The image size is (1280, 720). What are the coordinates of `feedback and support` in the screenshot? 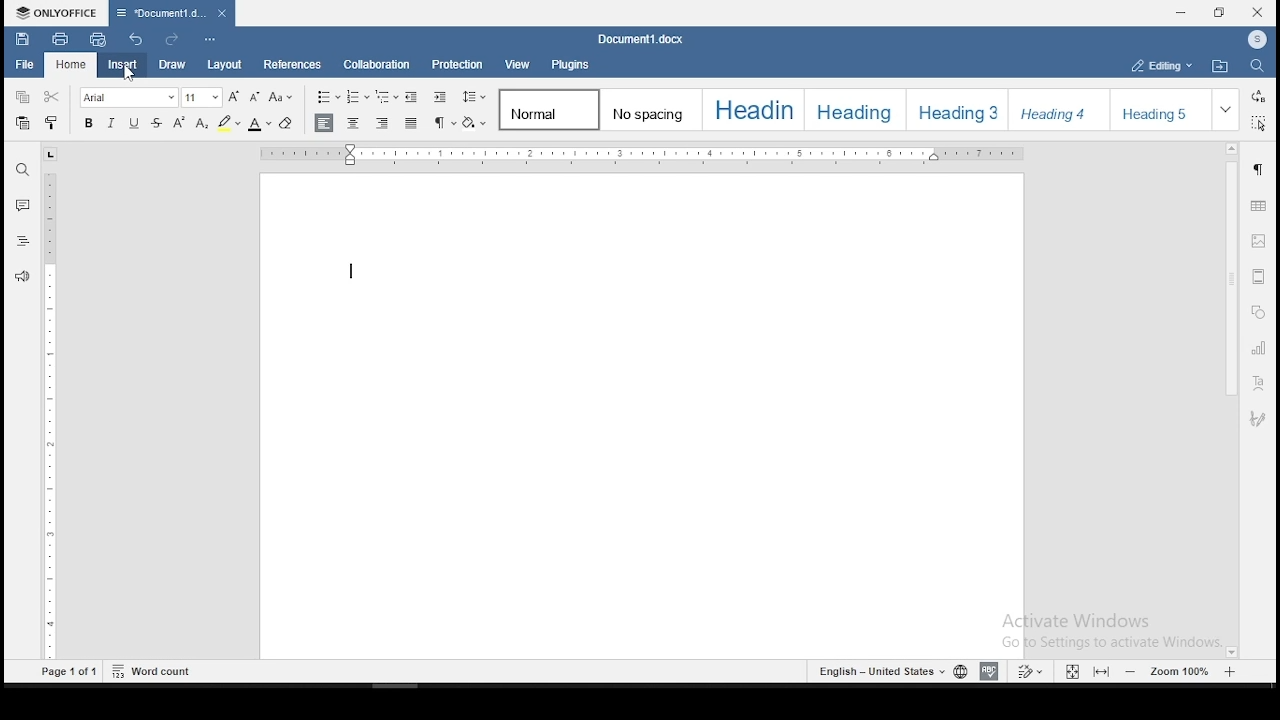 It's located at (23, 275).